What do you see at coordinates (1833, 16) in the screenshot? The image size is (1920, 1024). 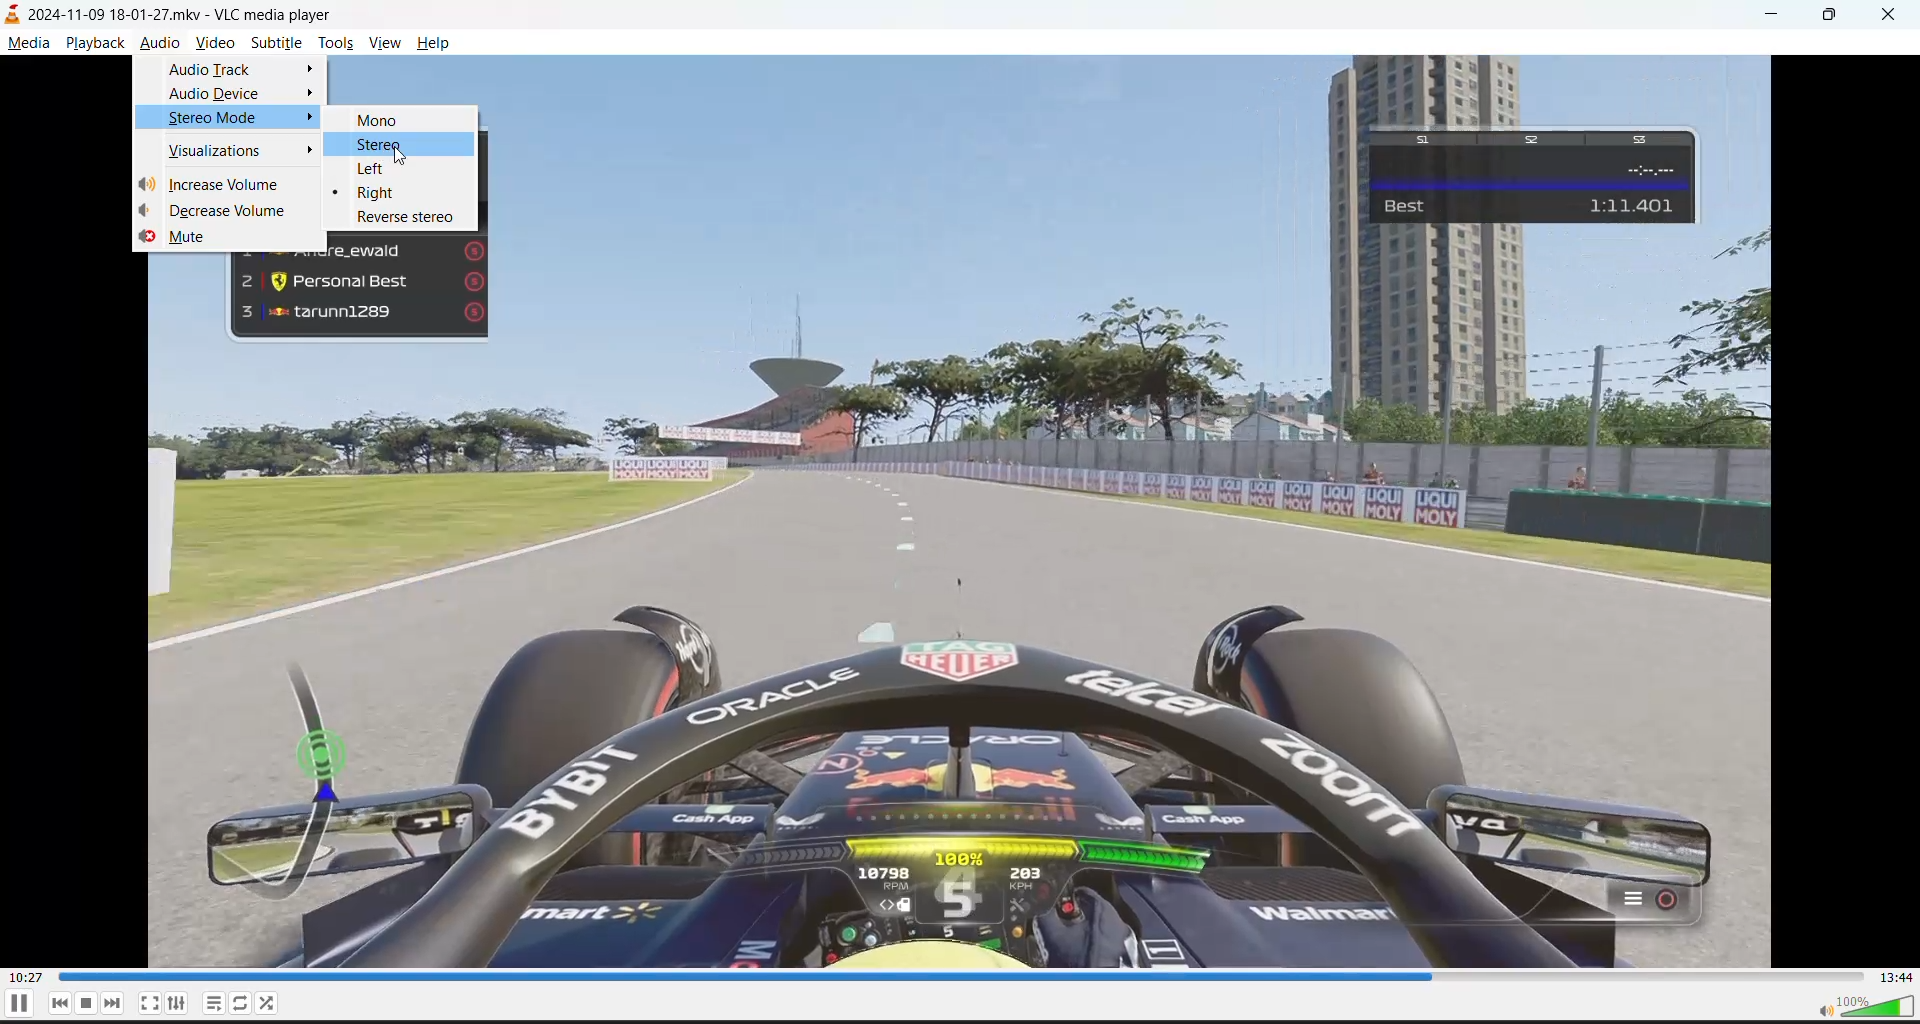 I see `maximize` at bounding box center [1833, 16].